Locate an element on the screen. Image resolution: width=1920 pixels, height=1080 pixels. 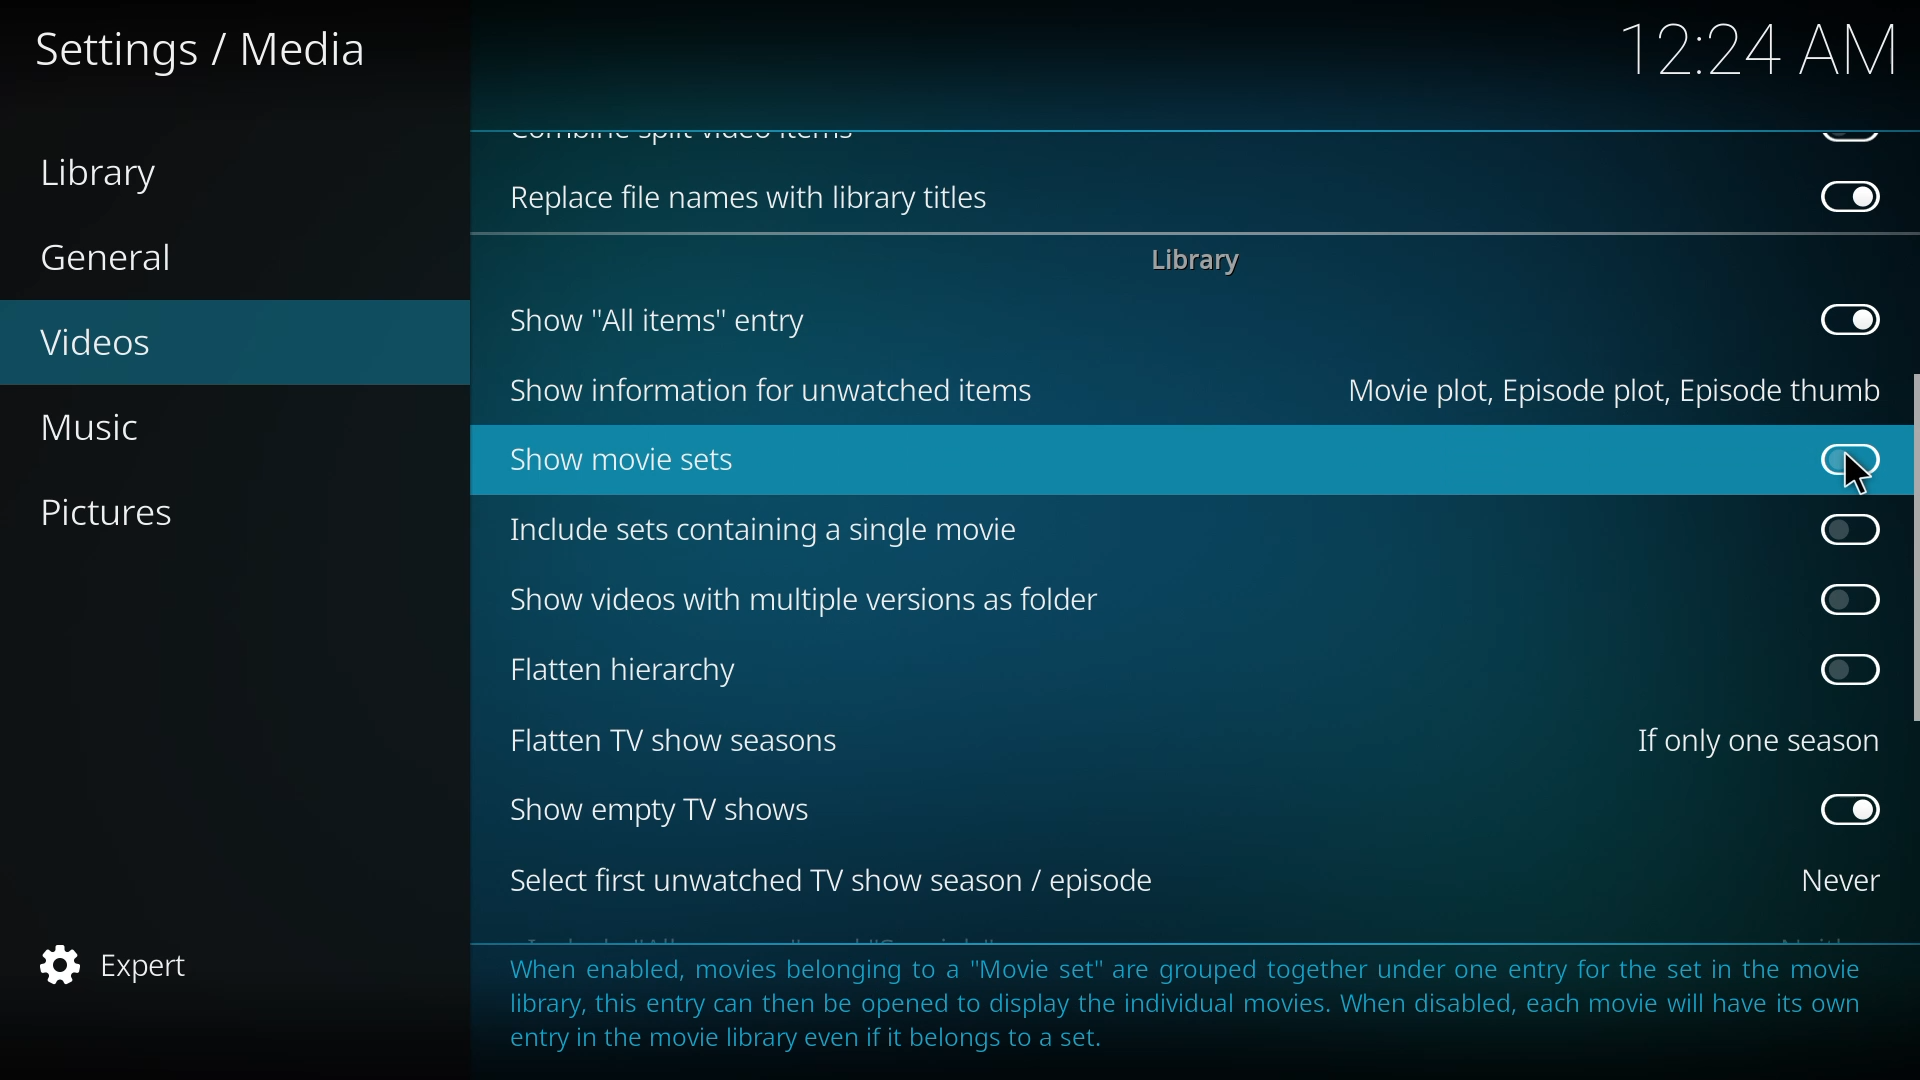
show empty tv shows is located at coordinates (661, 810).